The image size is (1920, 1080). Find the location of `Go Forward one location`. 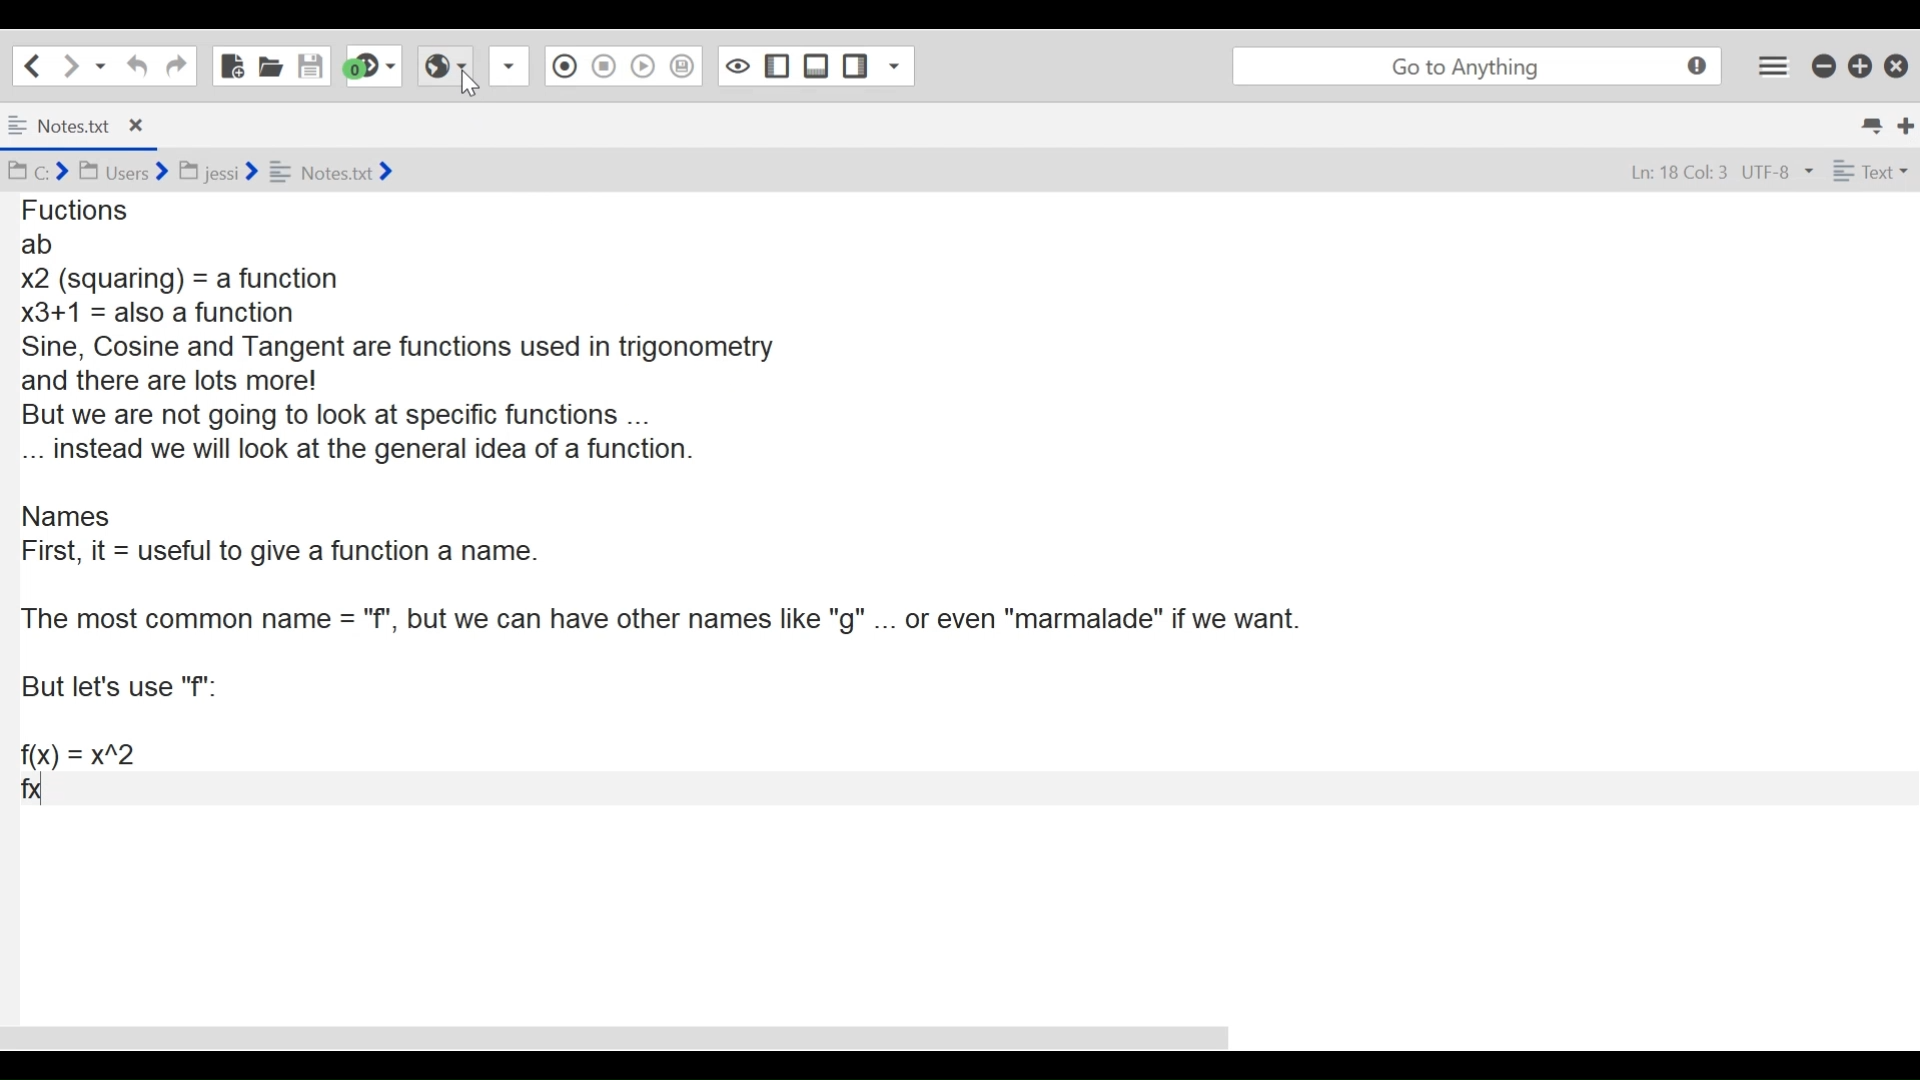

Go Forward one location is located at coordinates (71, 64).